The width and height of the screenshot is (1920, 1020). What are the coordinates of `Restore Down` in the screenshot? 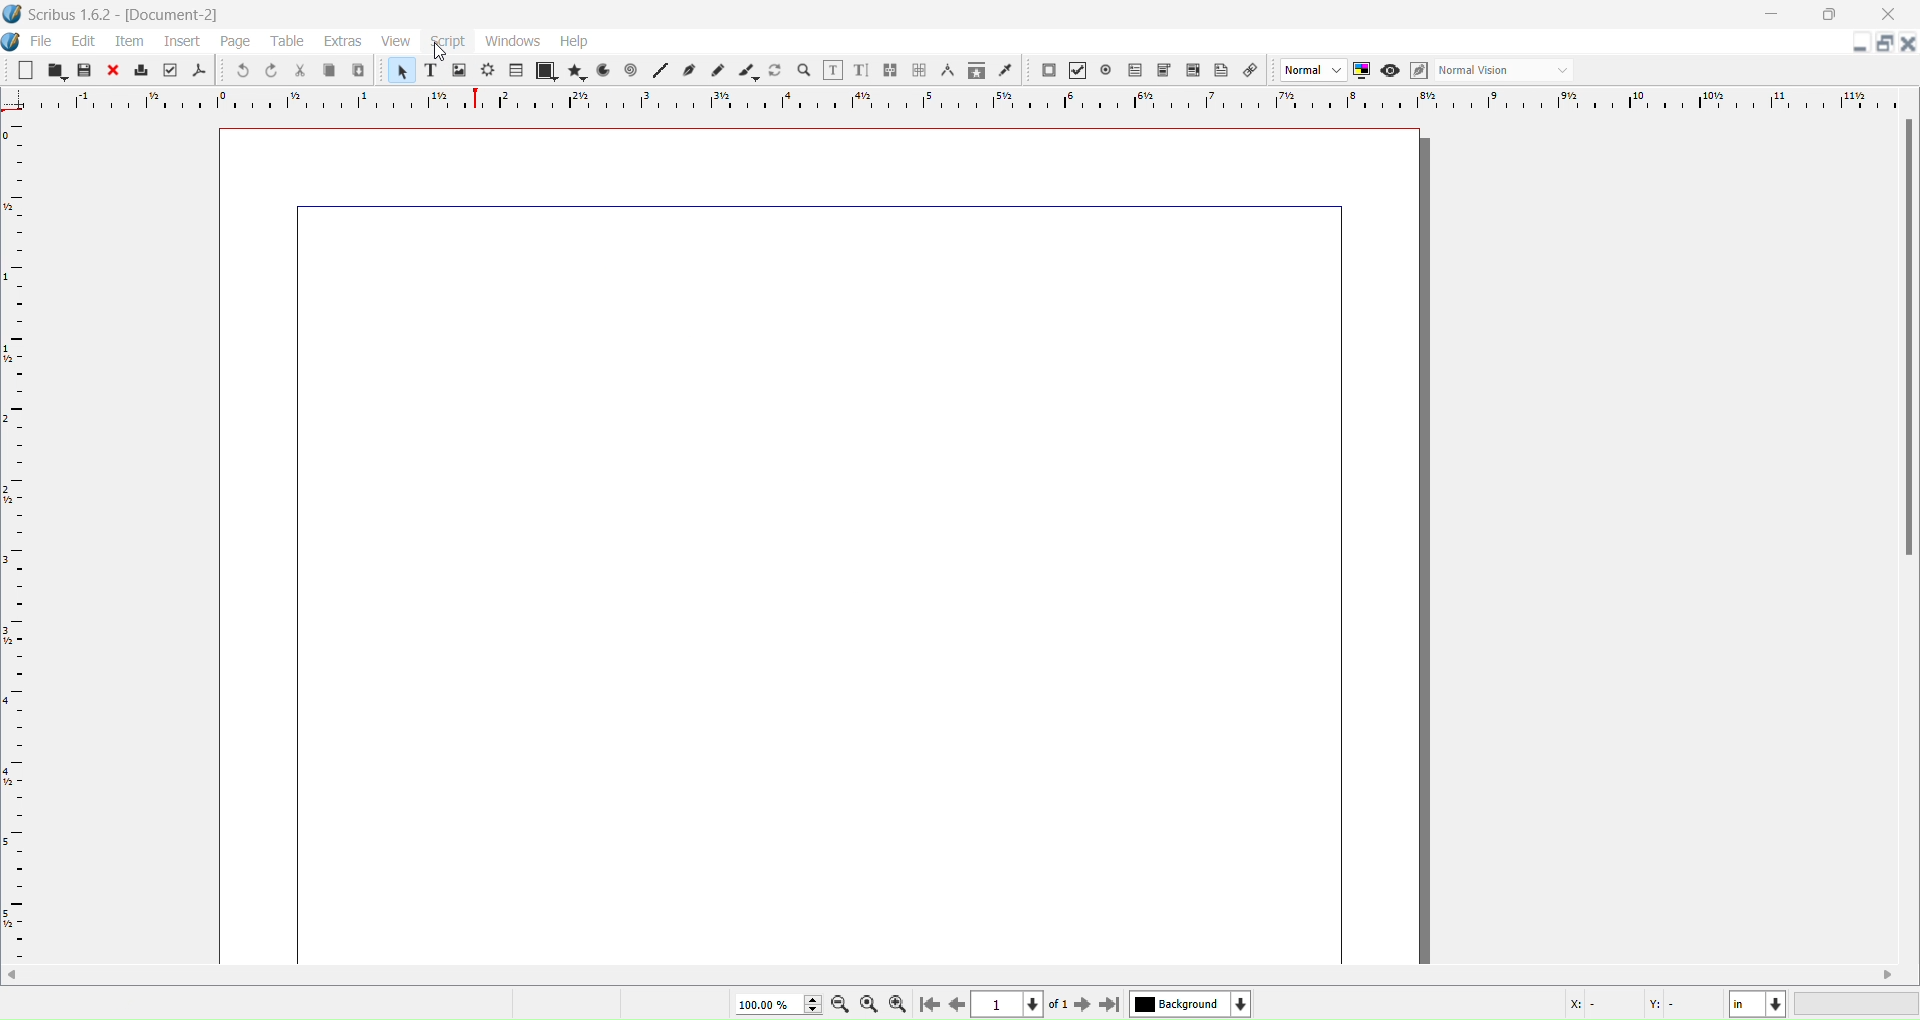 It's located at (1833, 15).